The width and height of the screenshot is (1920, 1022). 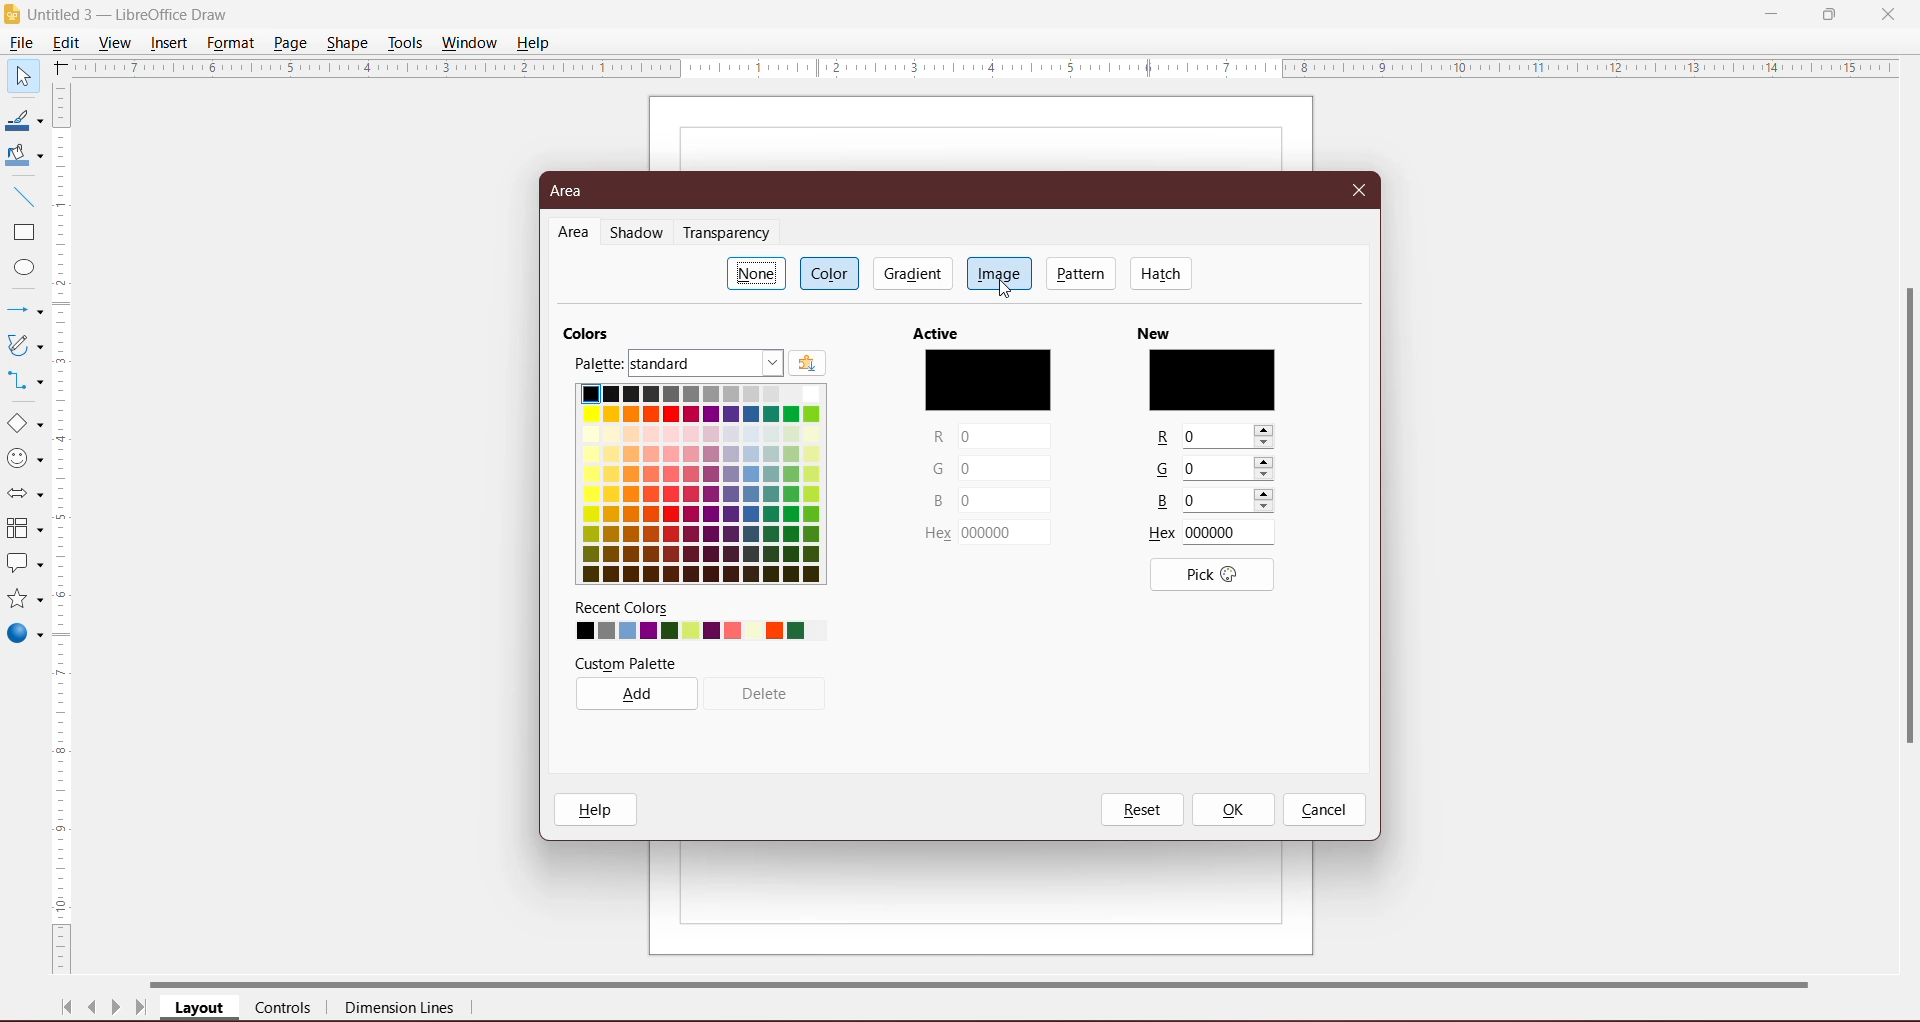 I want to click on Hex, so click(x=935, y=536).